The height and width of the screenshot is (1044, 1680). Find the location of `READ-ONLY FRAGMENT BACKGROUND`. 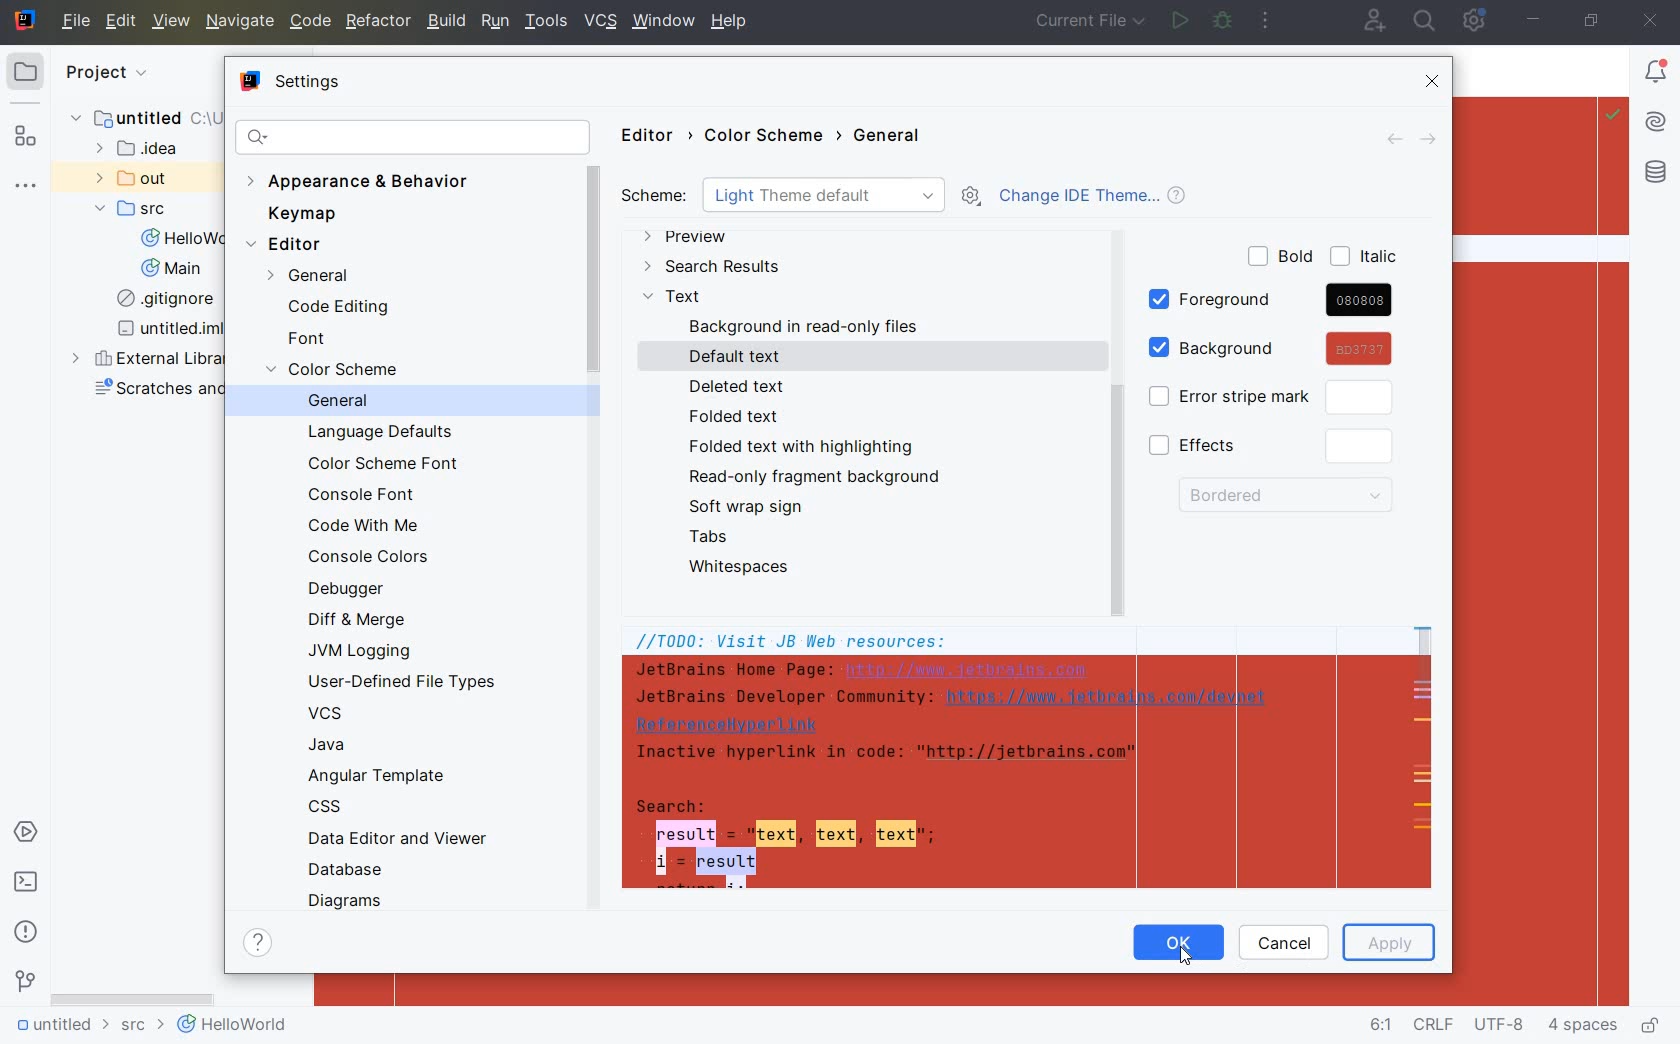

READ-ONLY FRAGMENT BACKGROUND is located at coordinates (811, 477).